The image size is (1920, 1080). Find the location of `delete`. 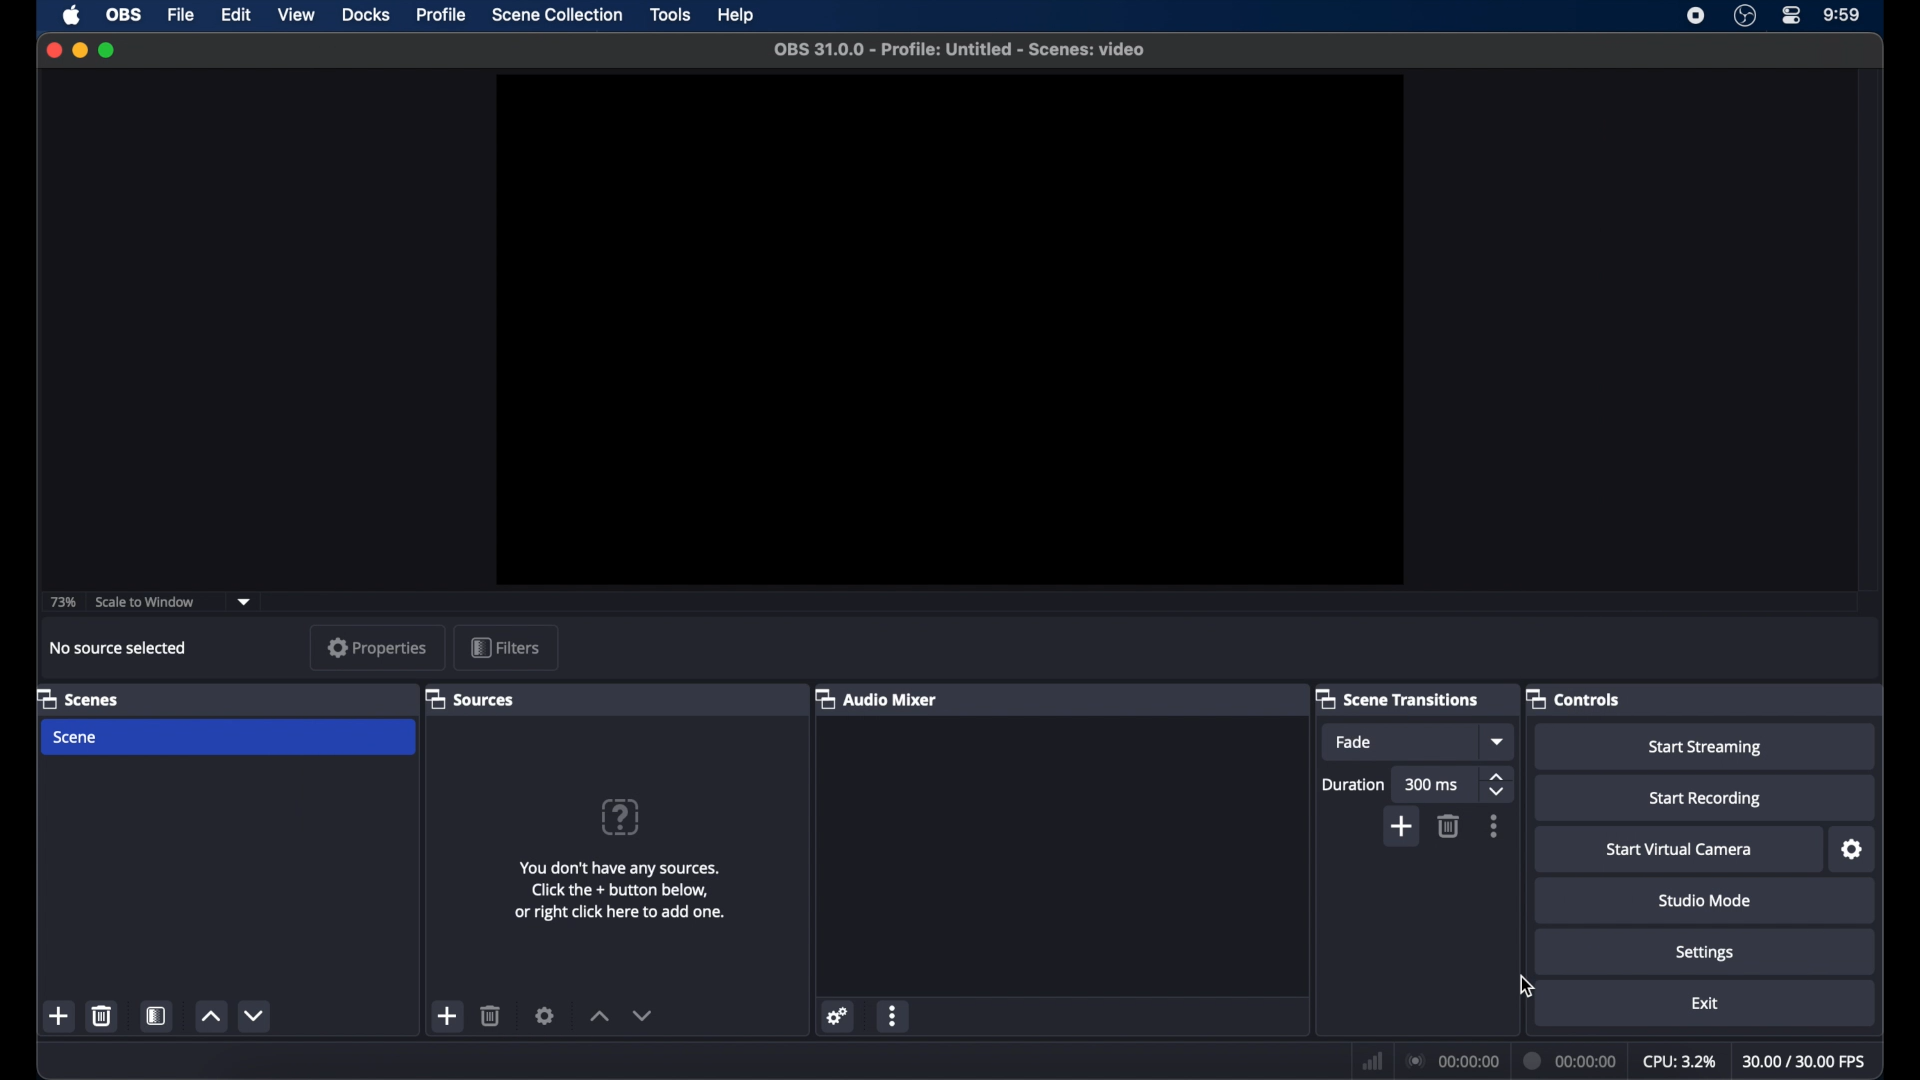

delete is located at coordinates (491, 1016).